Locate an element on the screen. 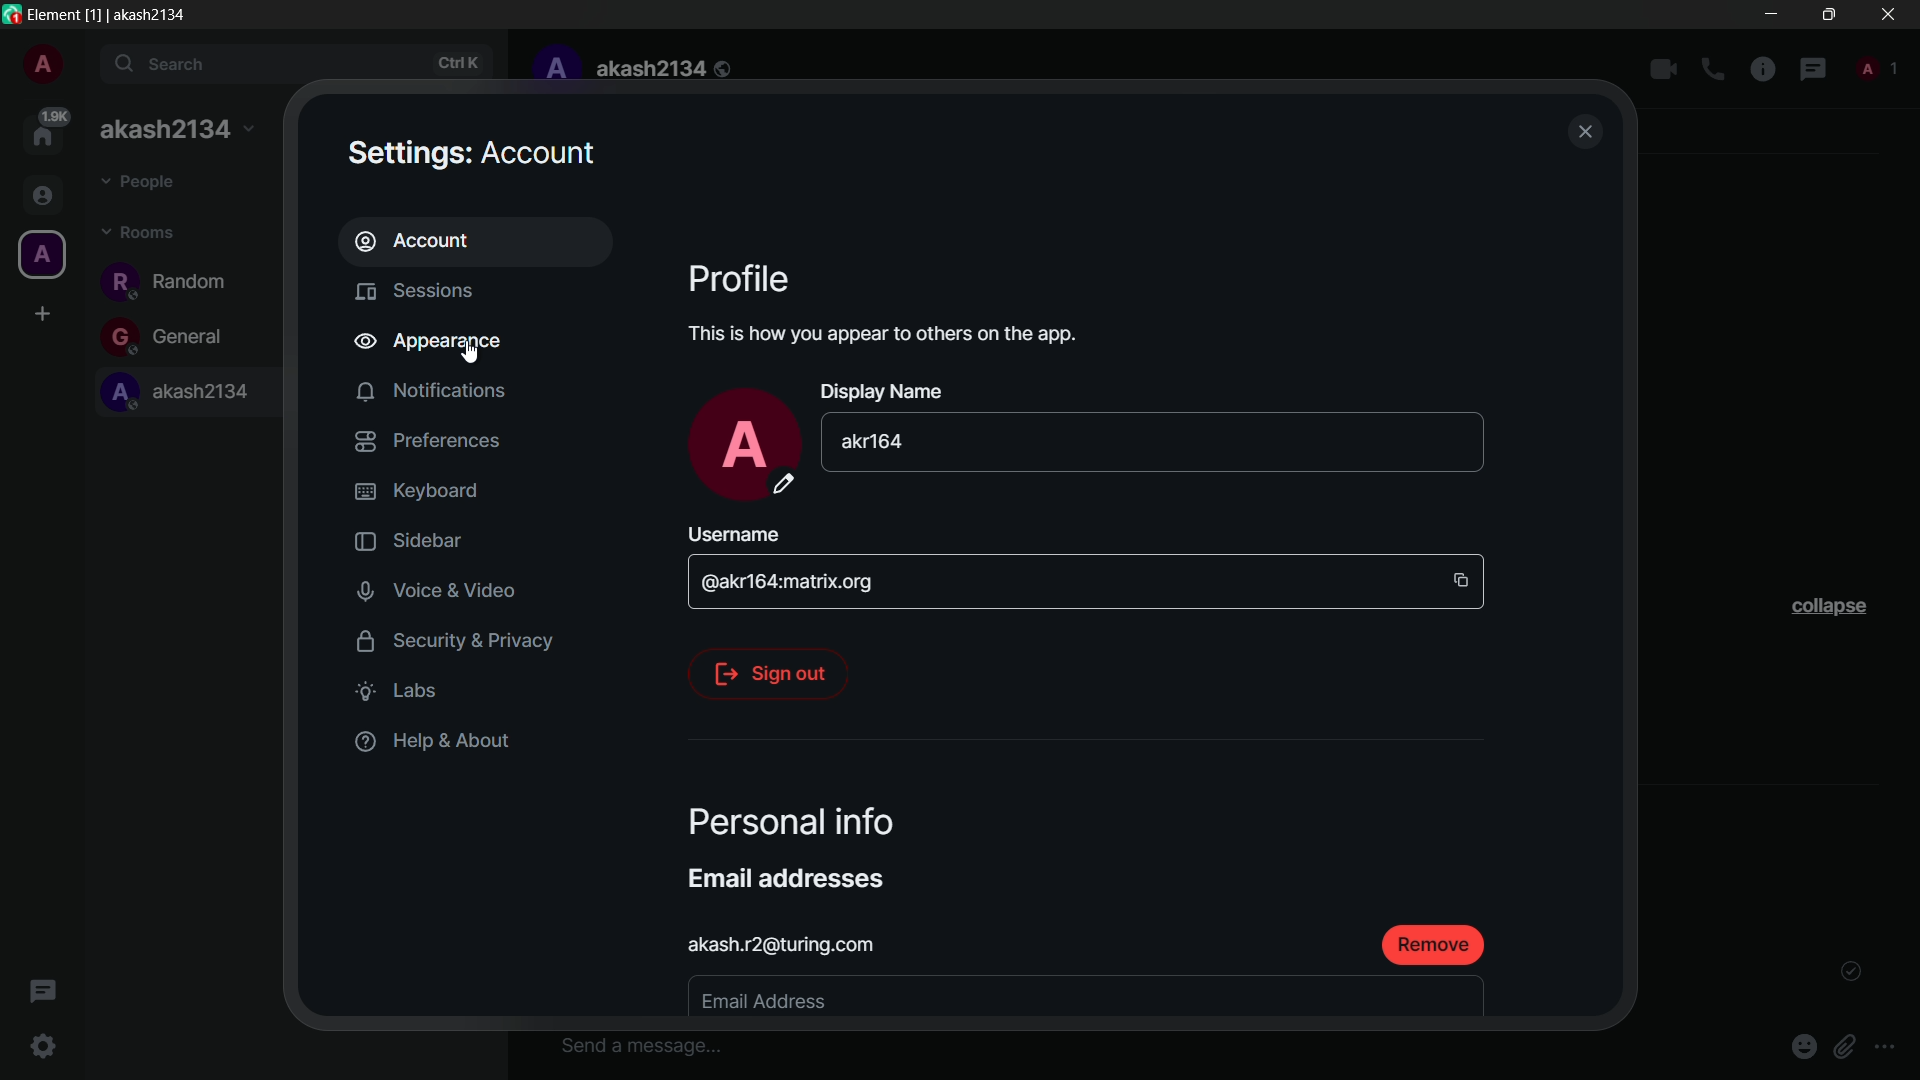 The width and height of the screenshot is (1920, 1080). minimize is located at coordinates (1774, 14).